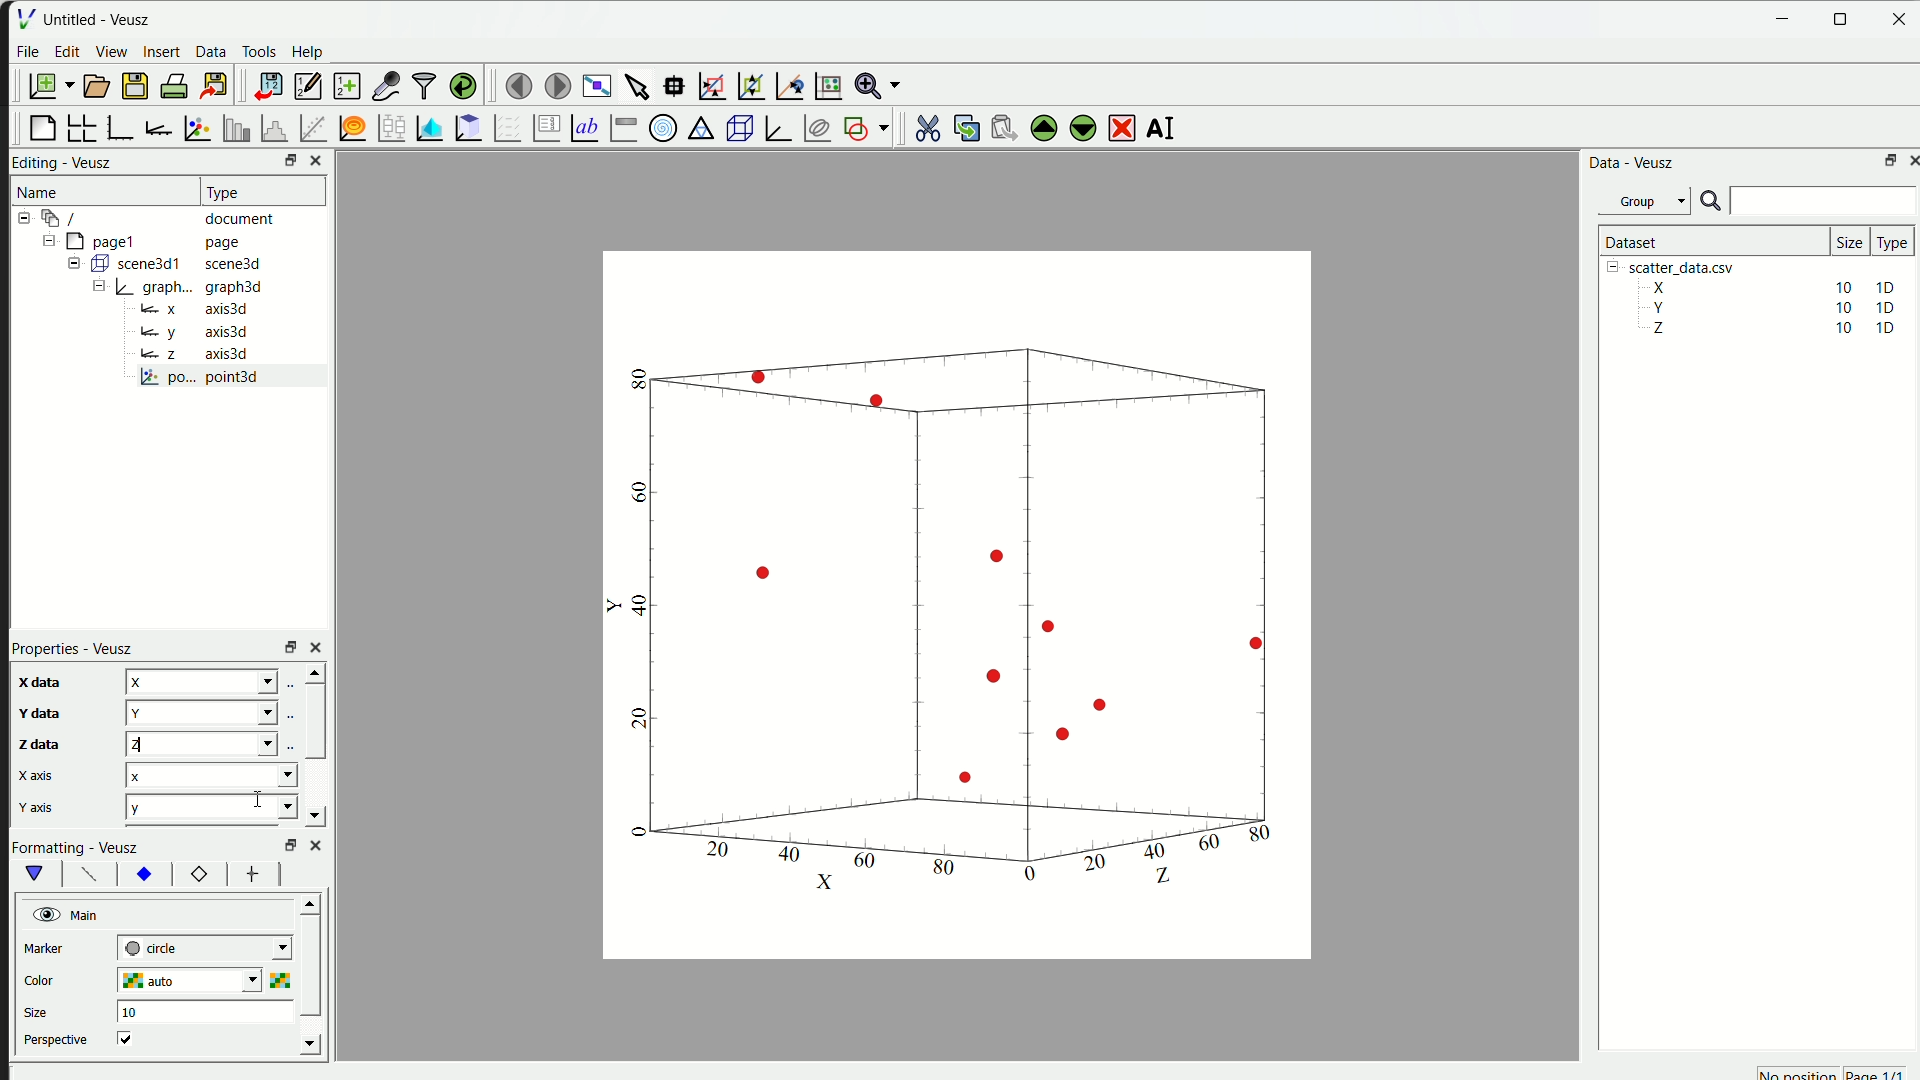 The image size is (1920, 1080). What do you see at coordinates (1628, 242) in the screenshot?
I see `| Dataset` at bounding box center [1628, 242].